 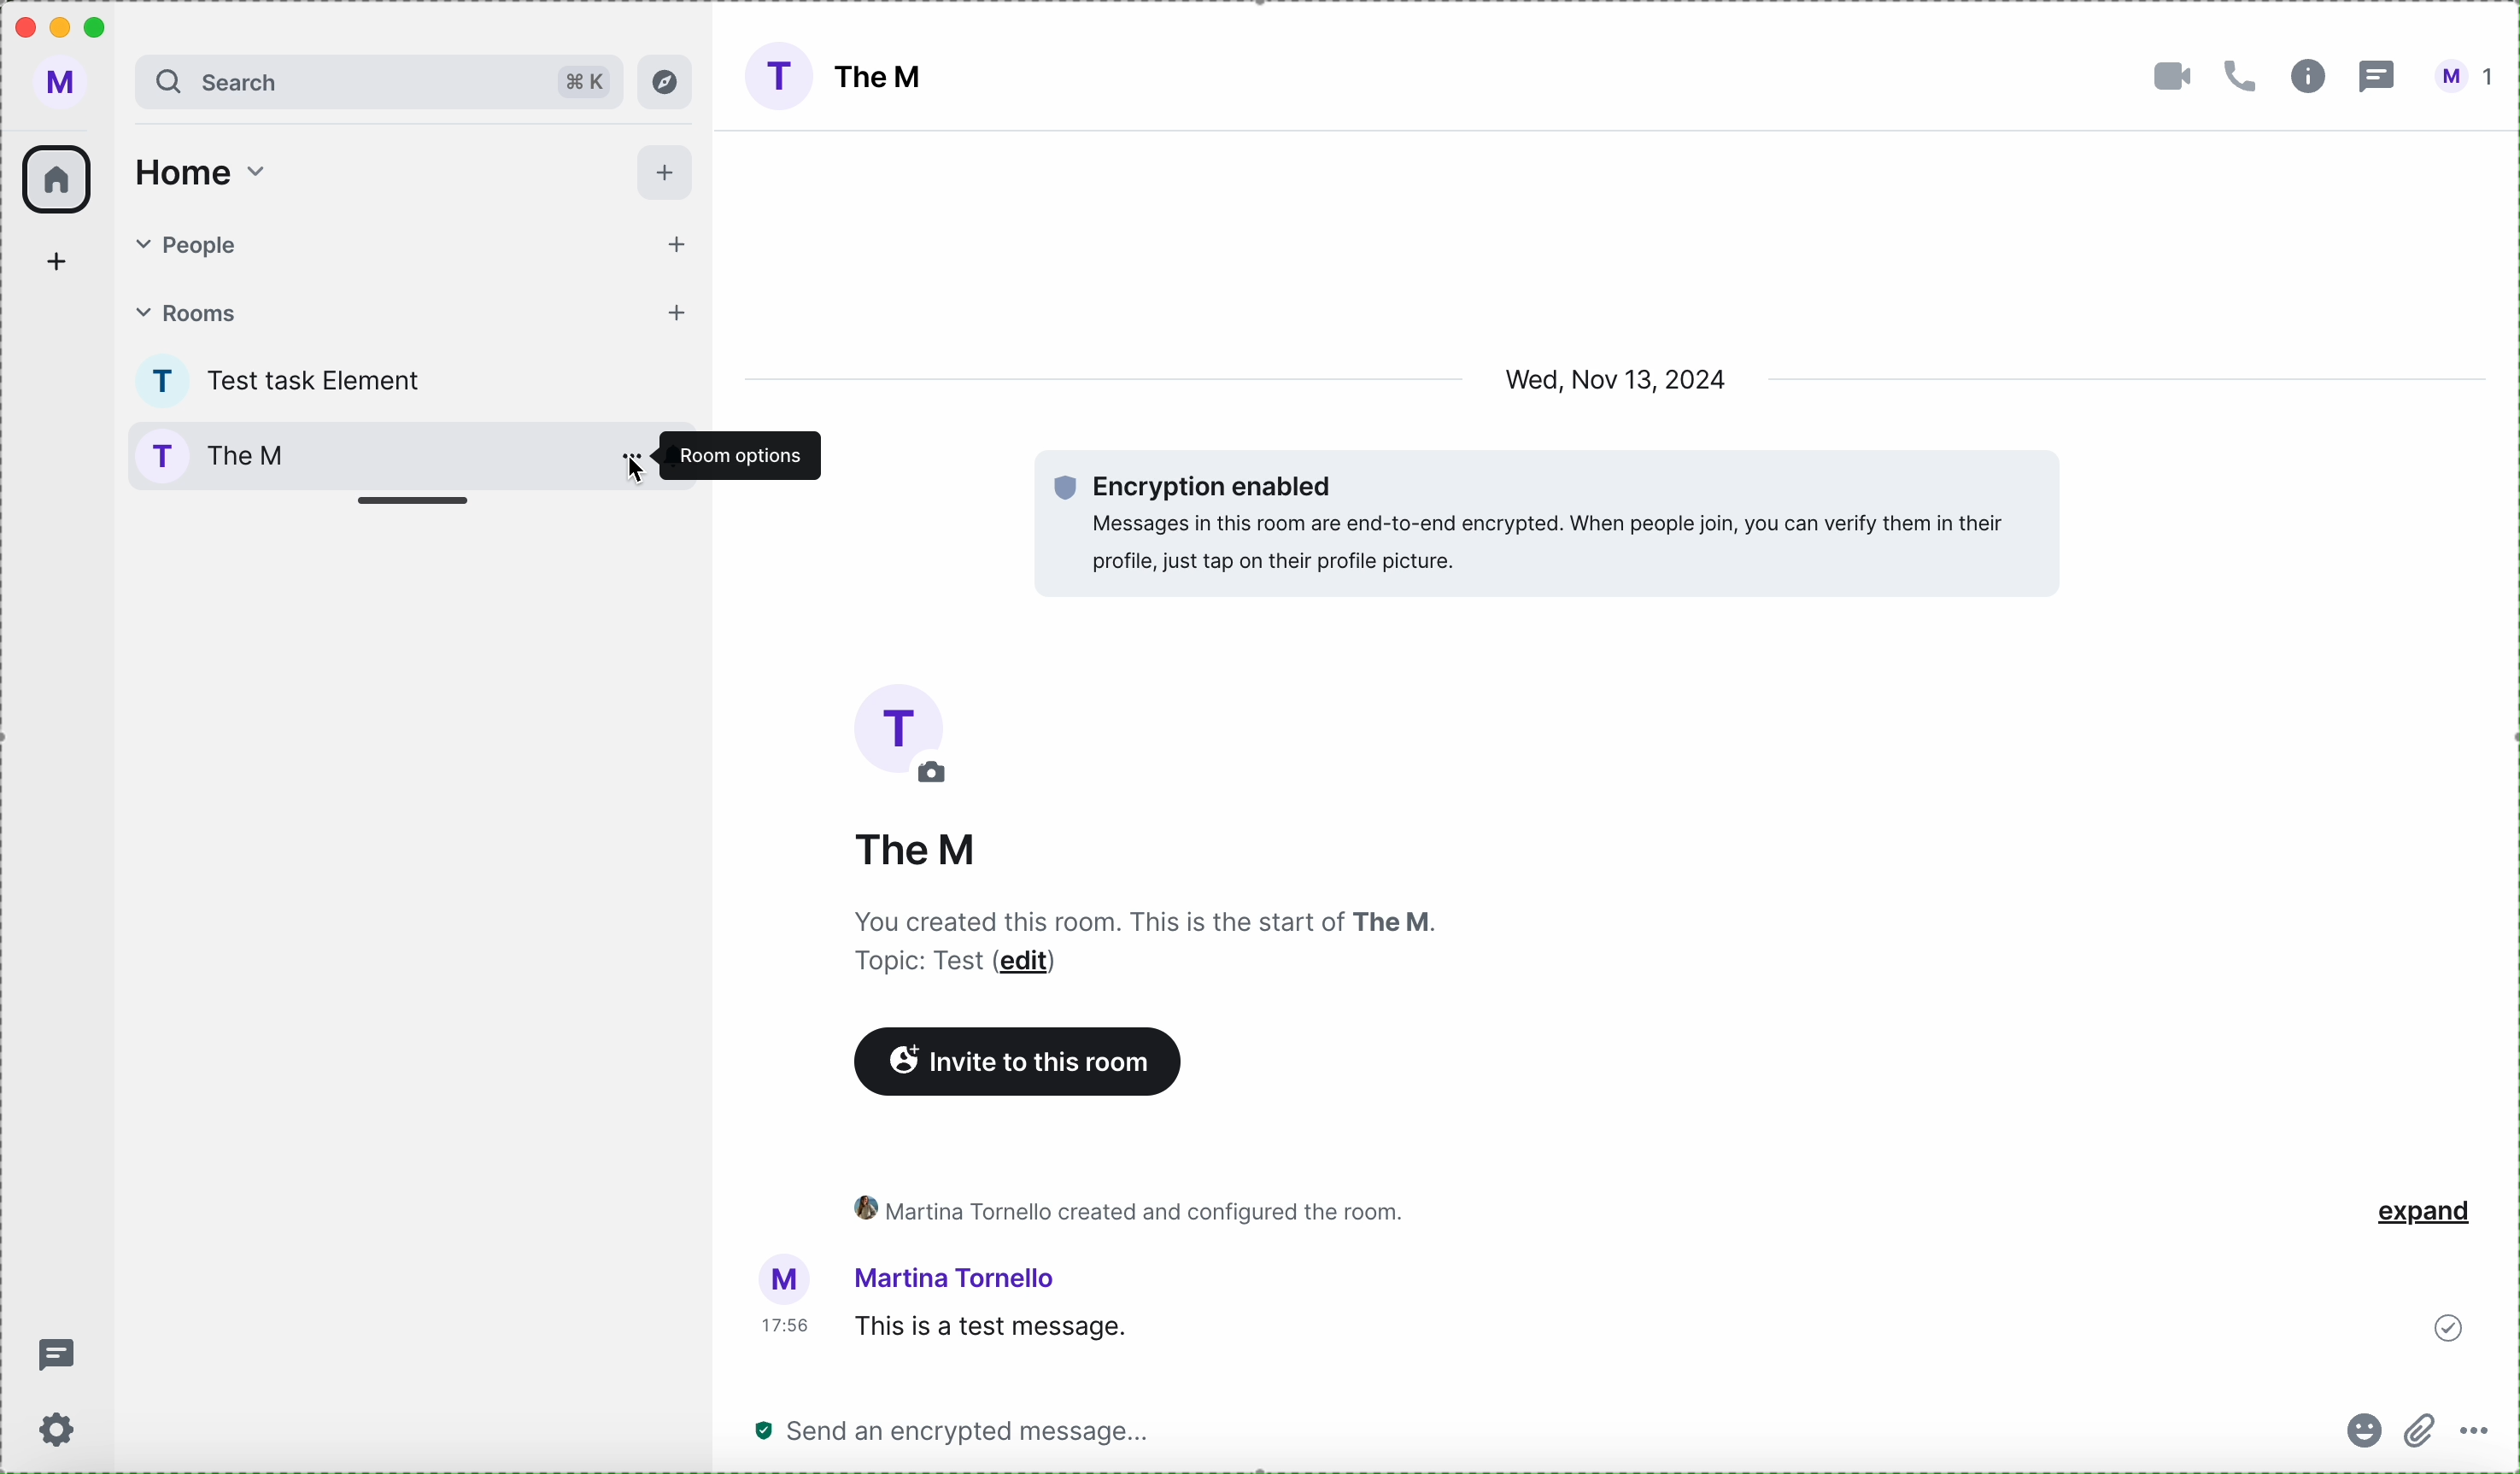 I want to click on emojis, so click(x=2365, y=1428).